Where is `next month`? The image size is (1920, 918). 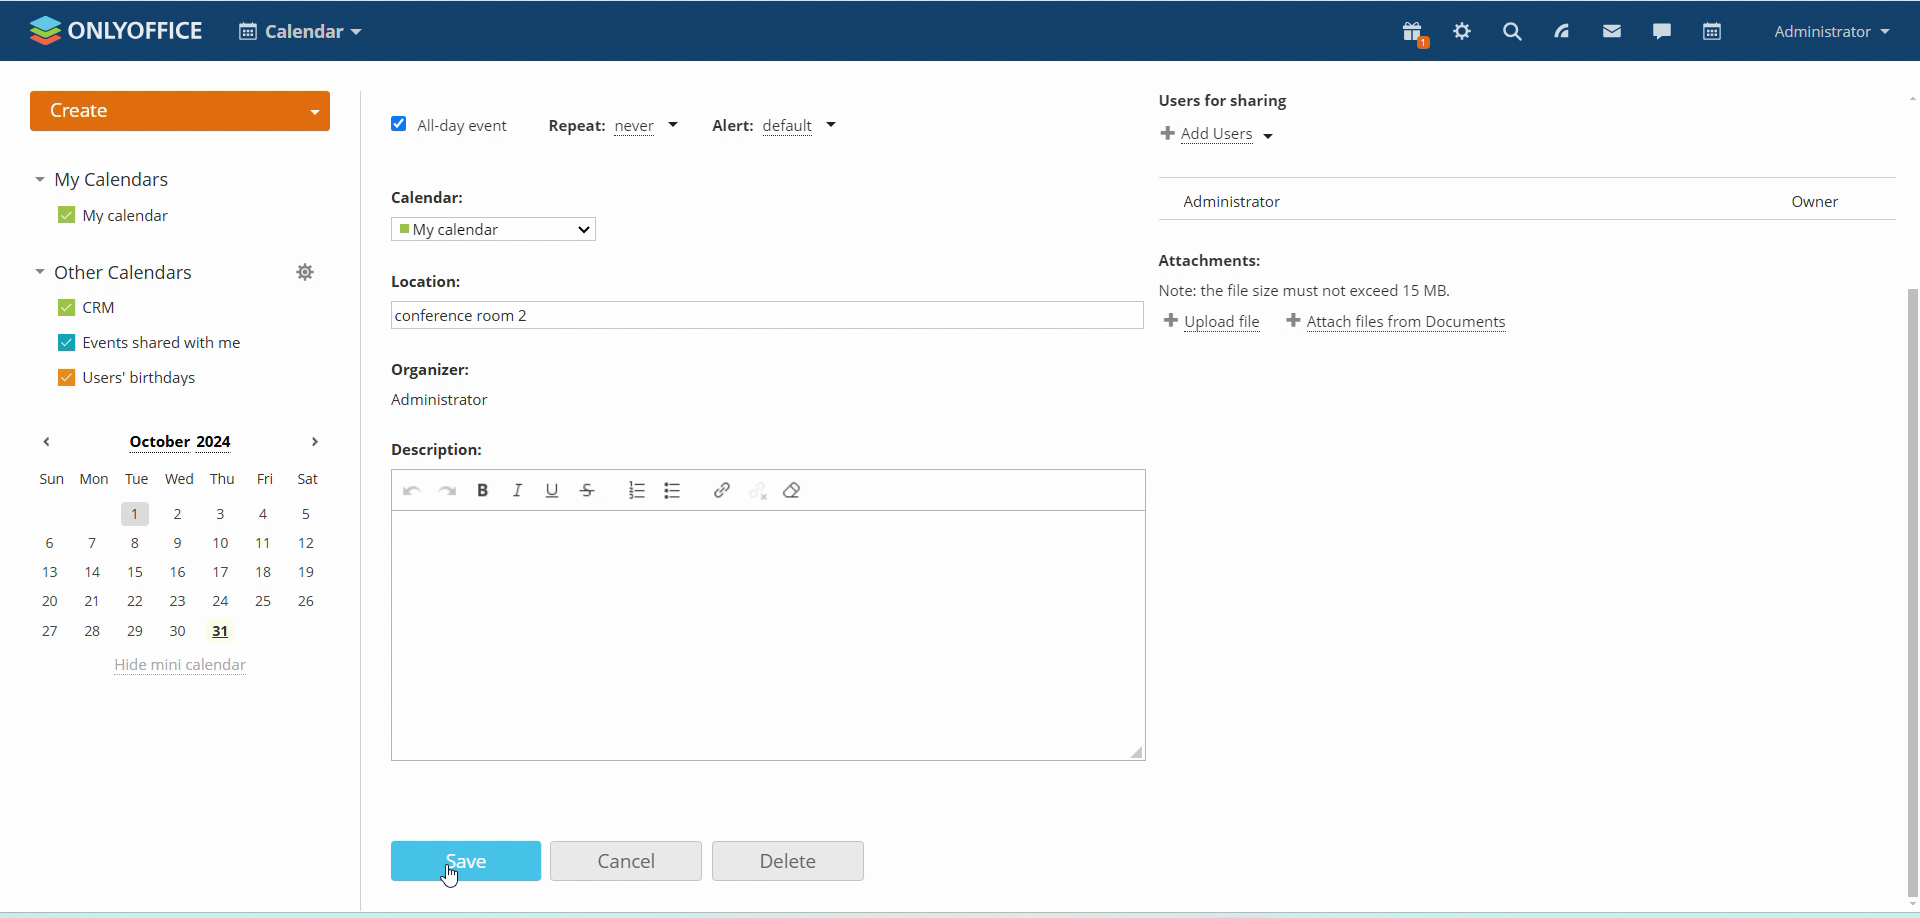
next month is located at coordinates (314, 443).